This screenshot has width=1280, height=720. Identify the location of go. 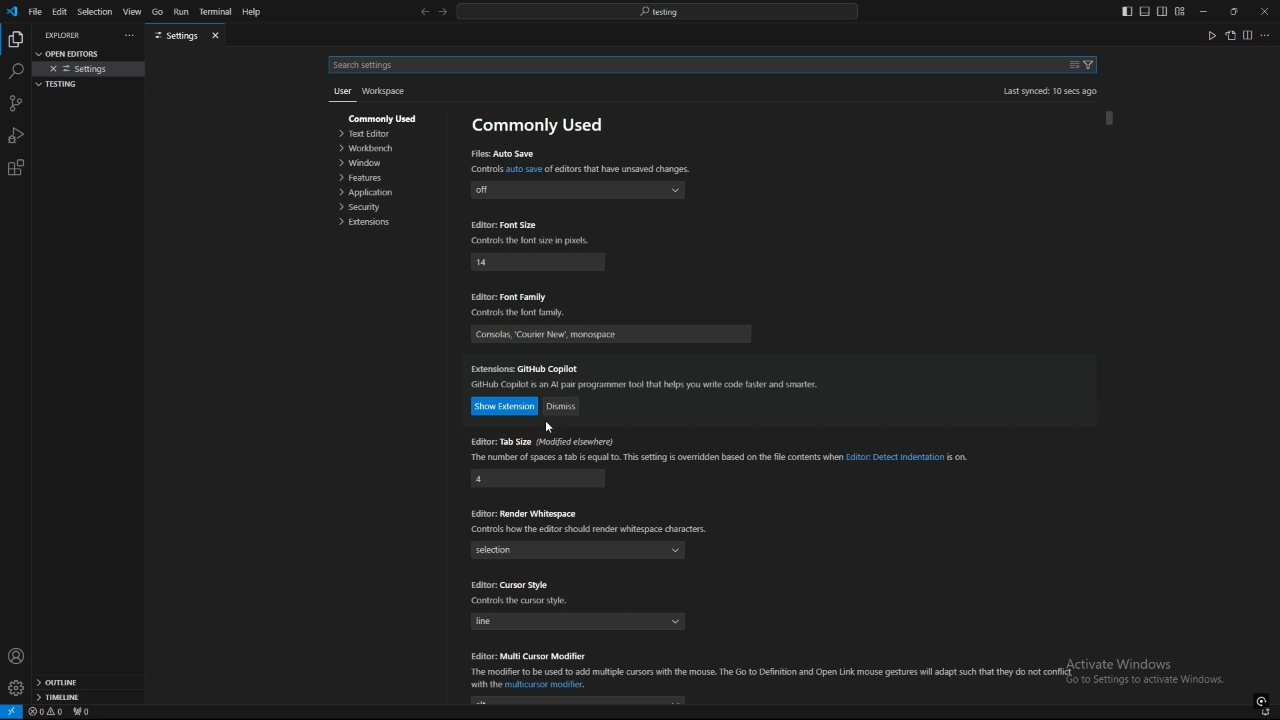
(157, 12).